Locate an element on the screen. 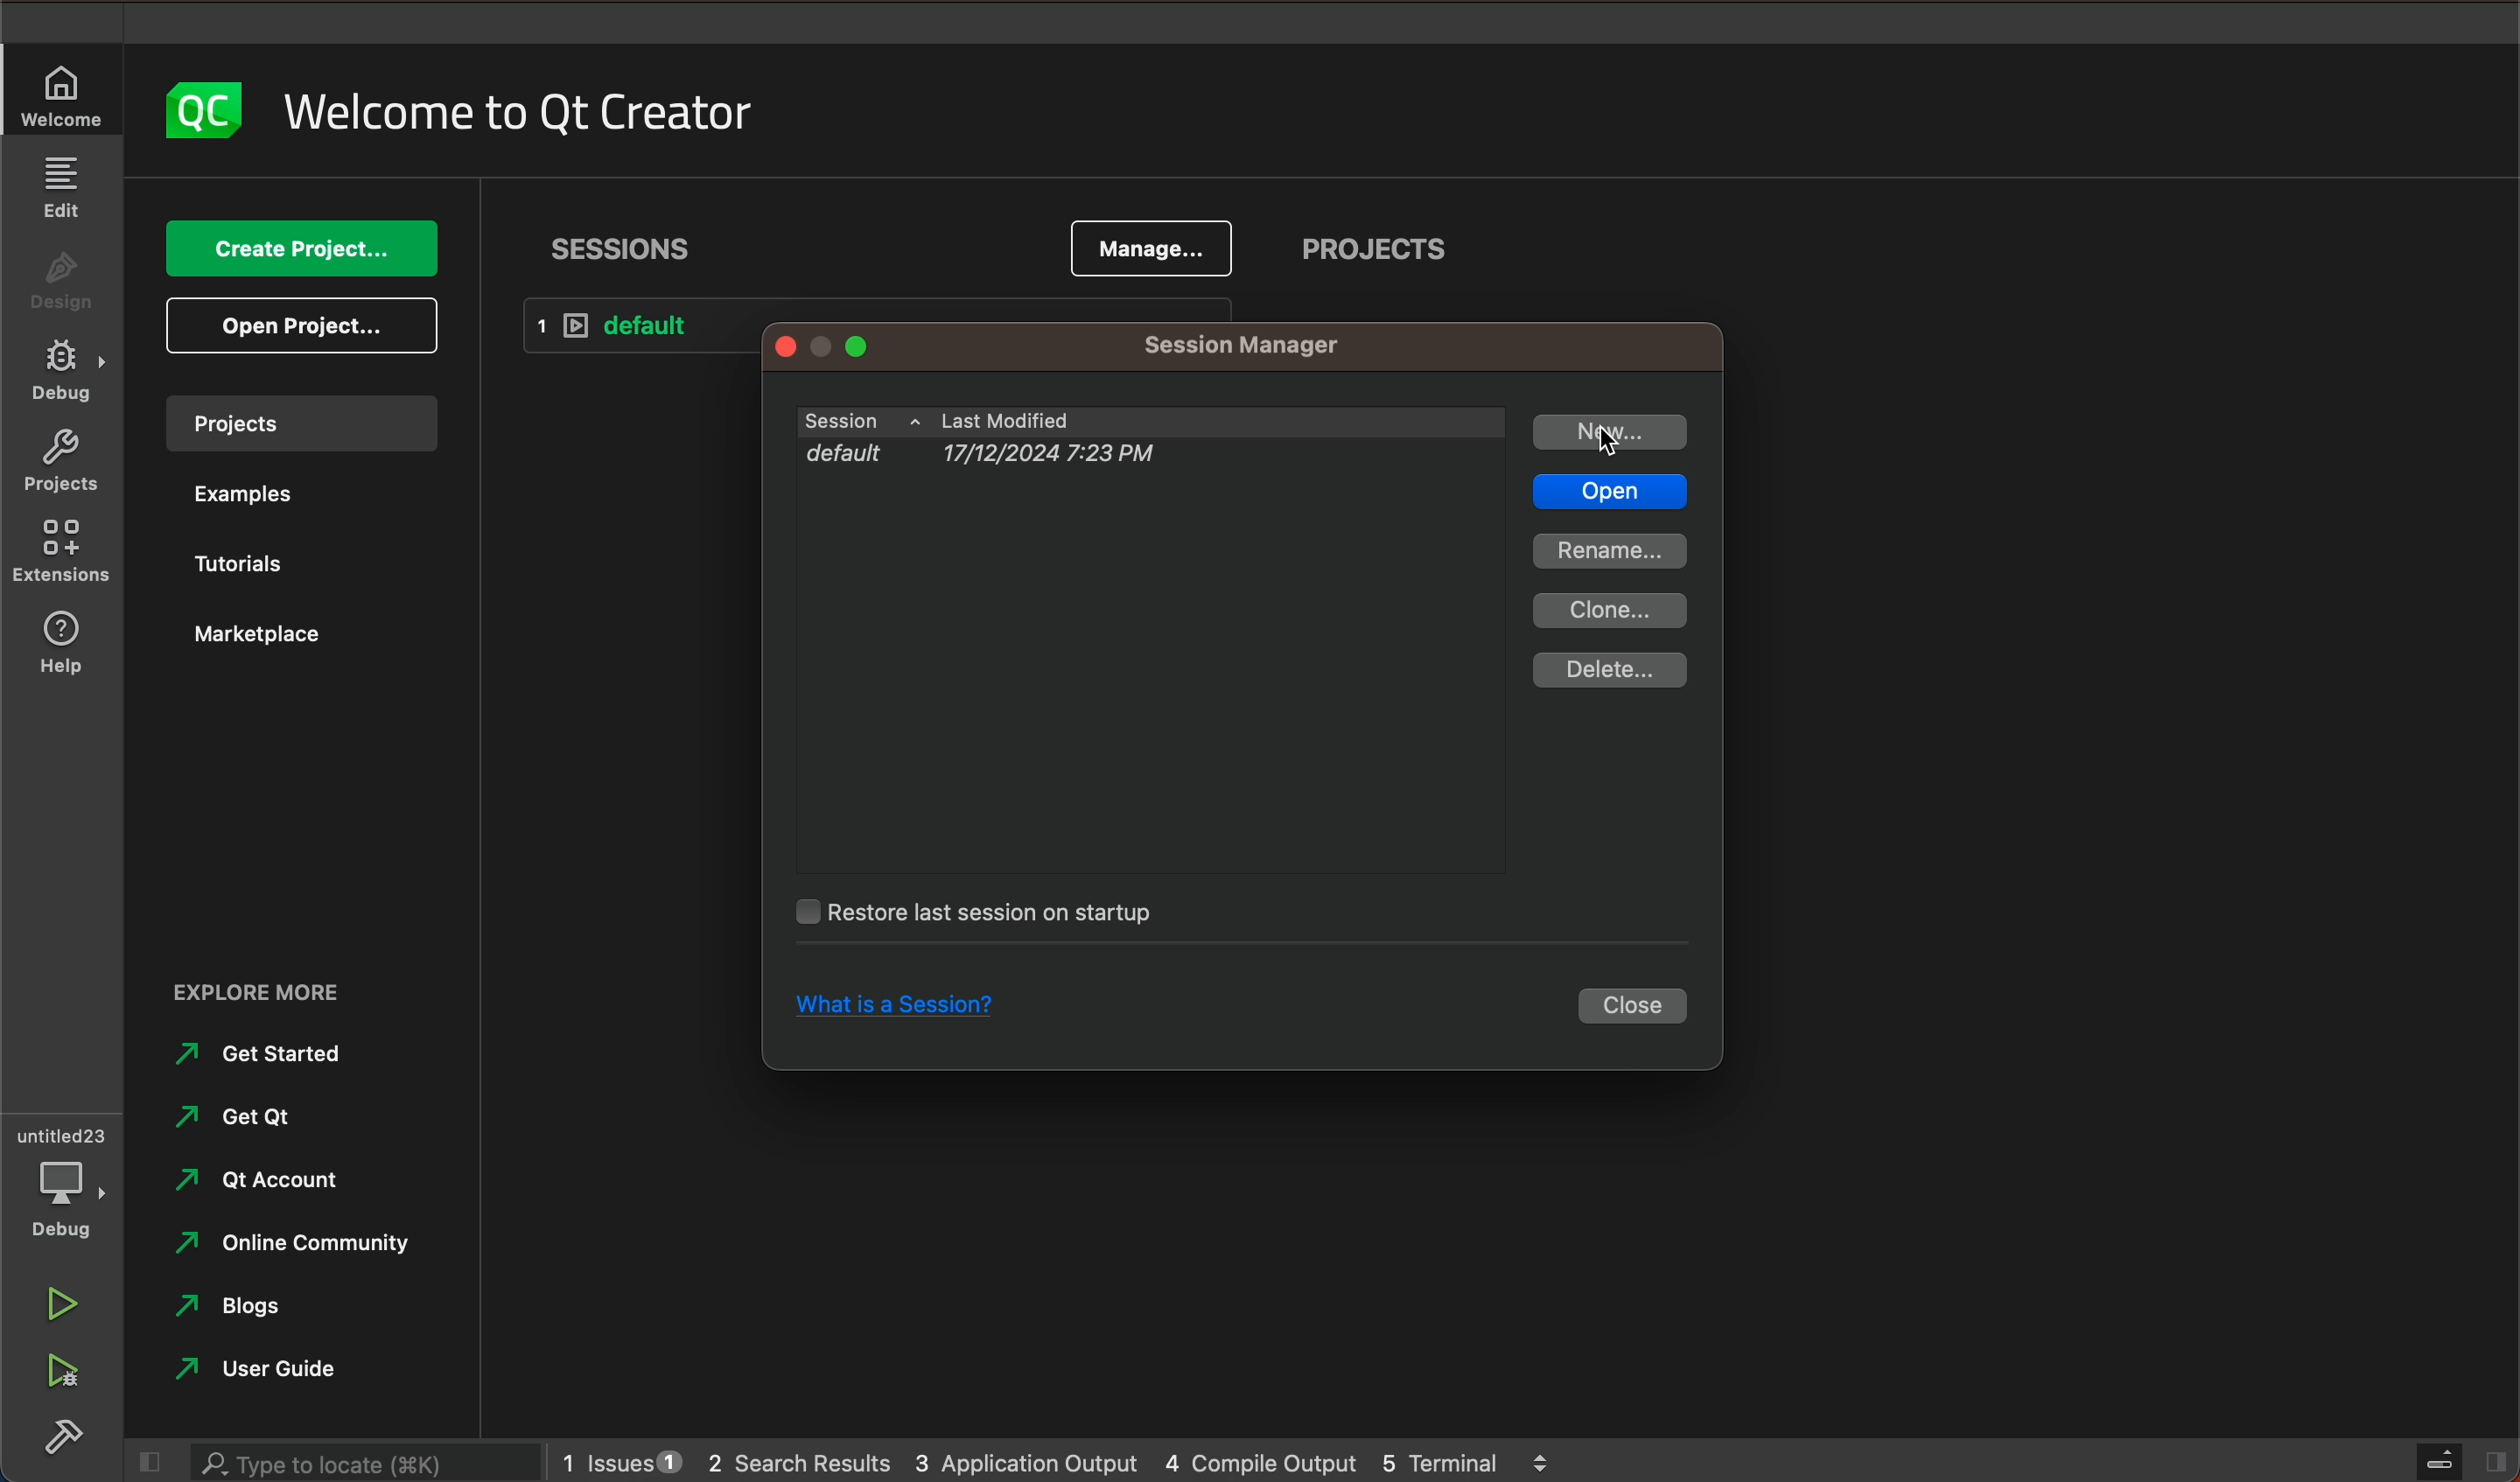 This screenshot has height=1482, width=2520. untitles is located at coordinates (67, 1133).